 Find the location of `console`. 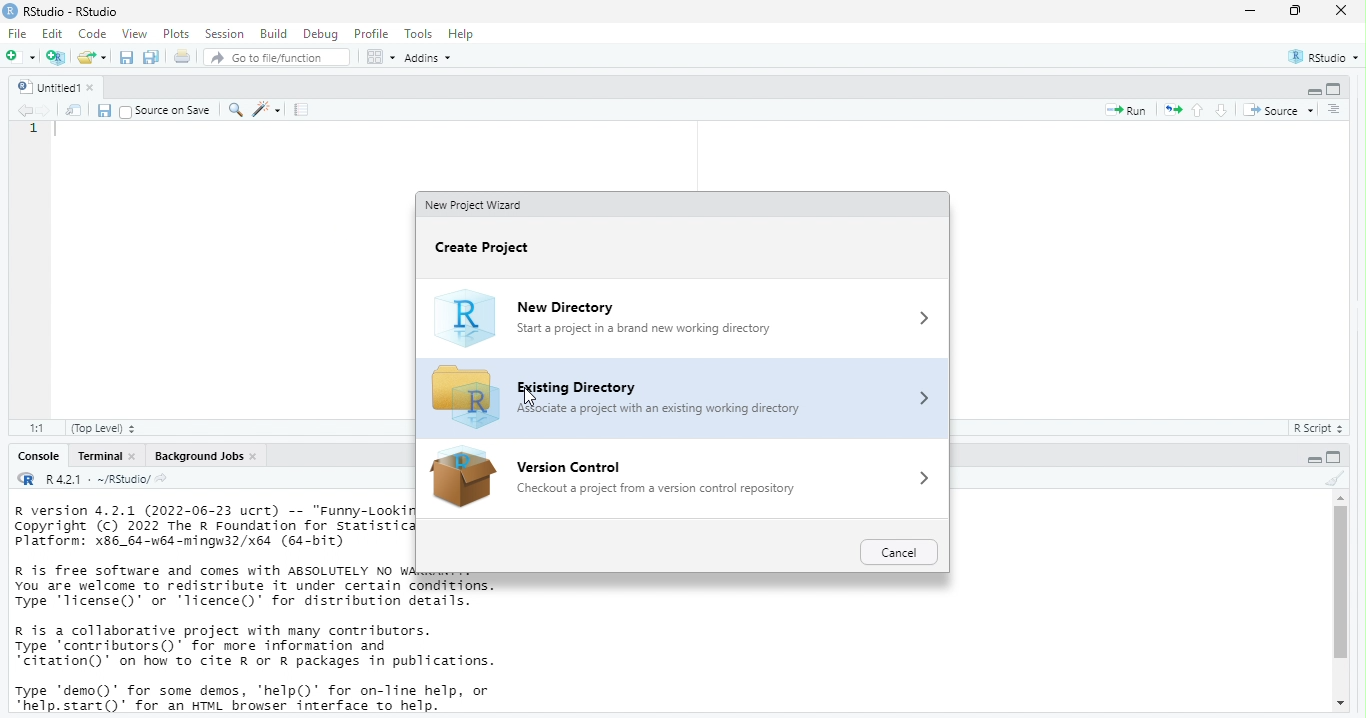

console is located at coordinates (32, 456).